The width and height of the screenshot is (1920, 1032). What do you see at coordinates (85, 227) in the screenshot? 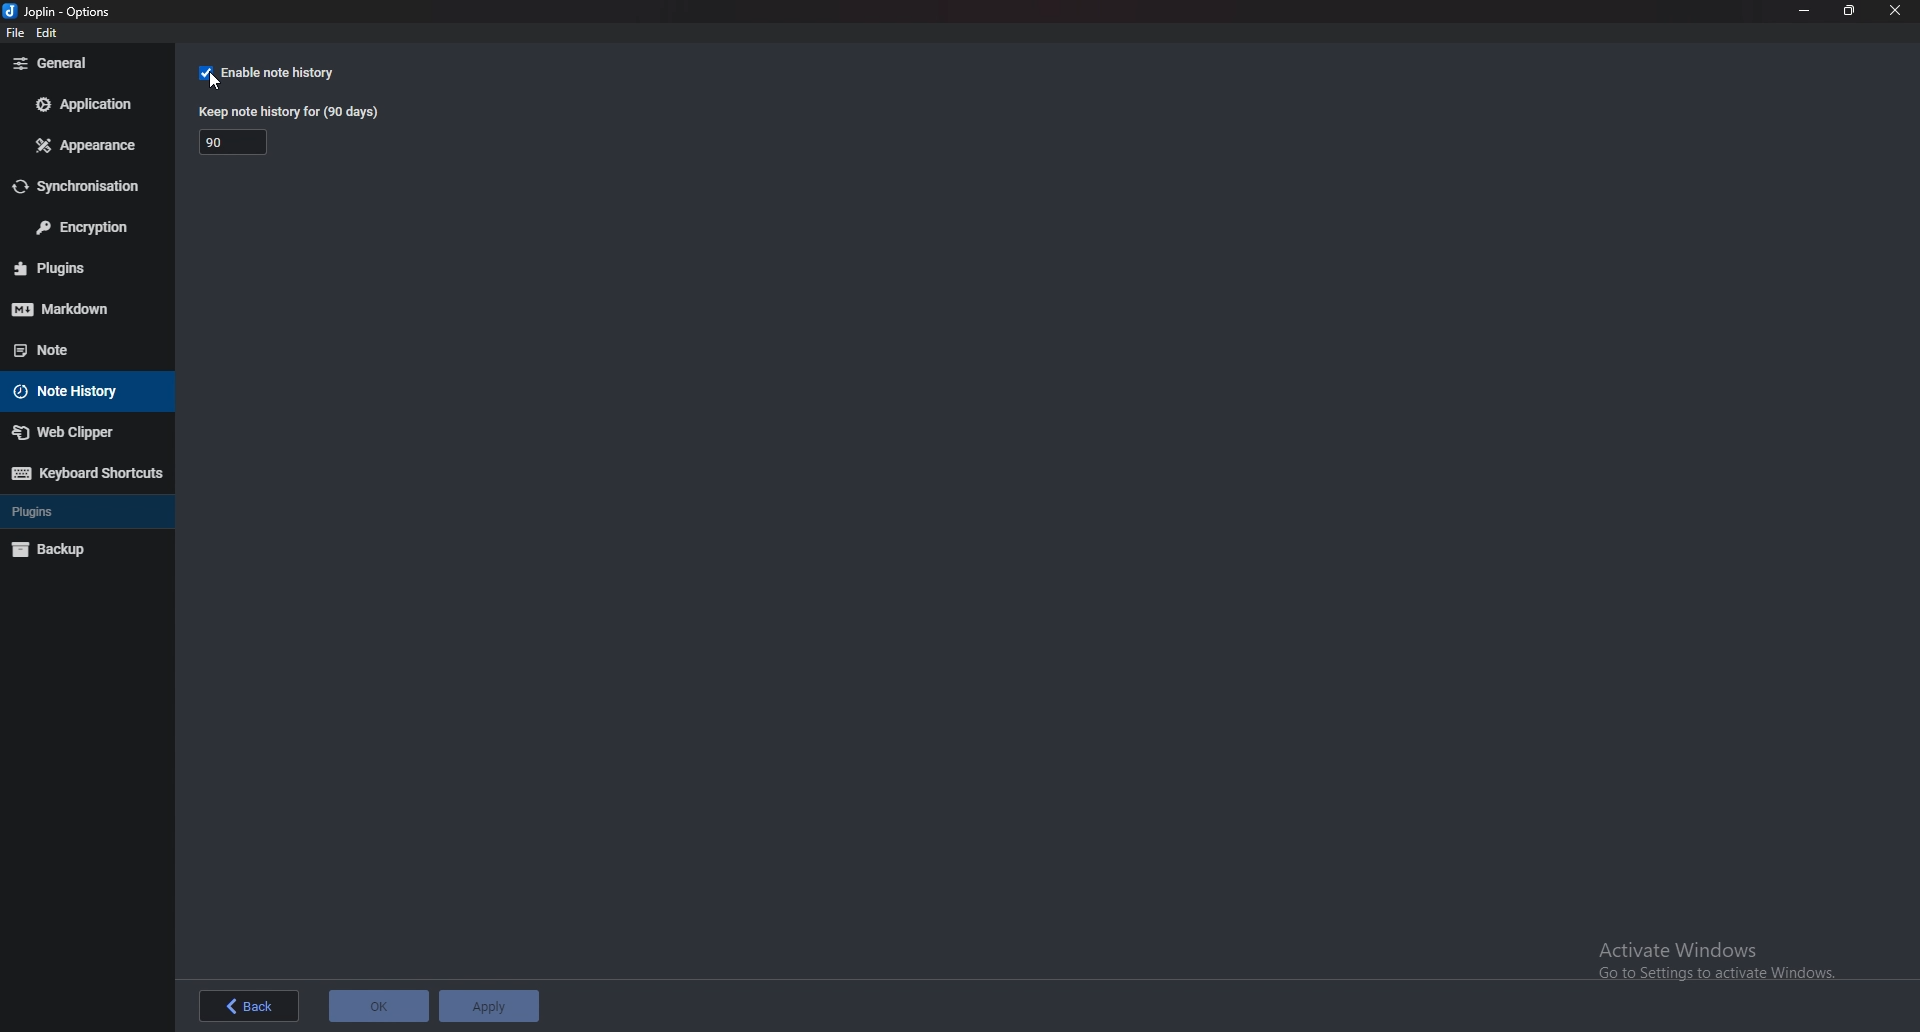
I see `Encryption` at bounding box center [85, 227].